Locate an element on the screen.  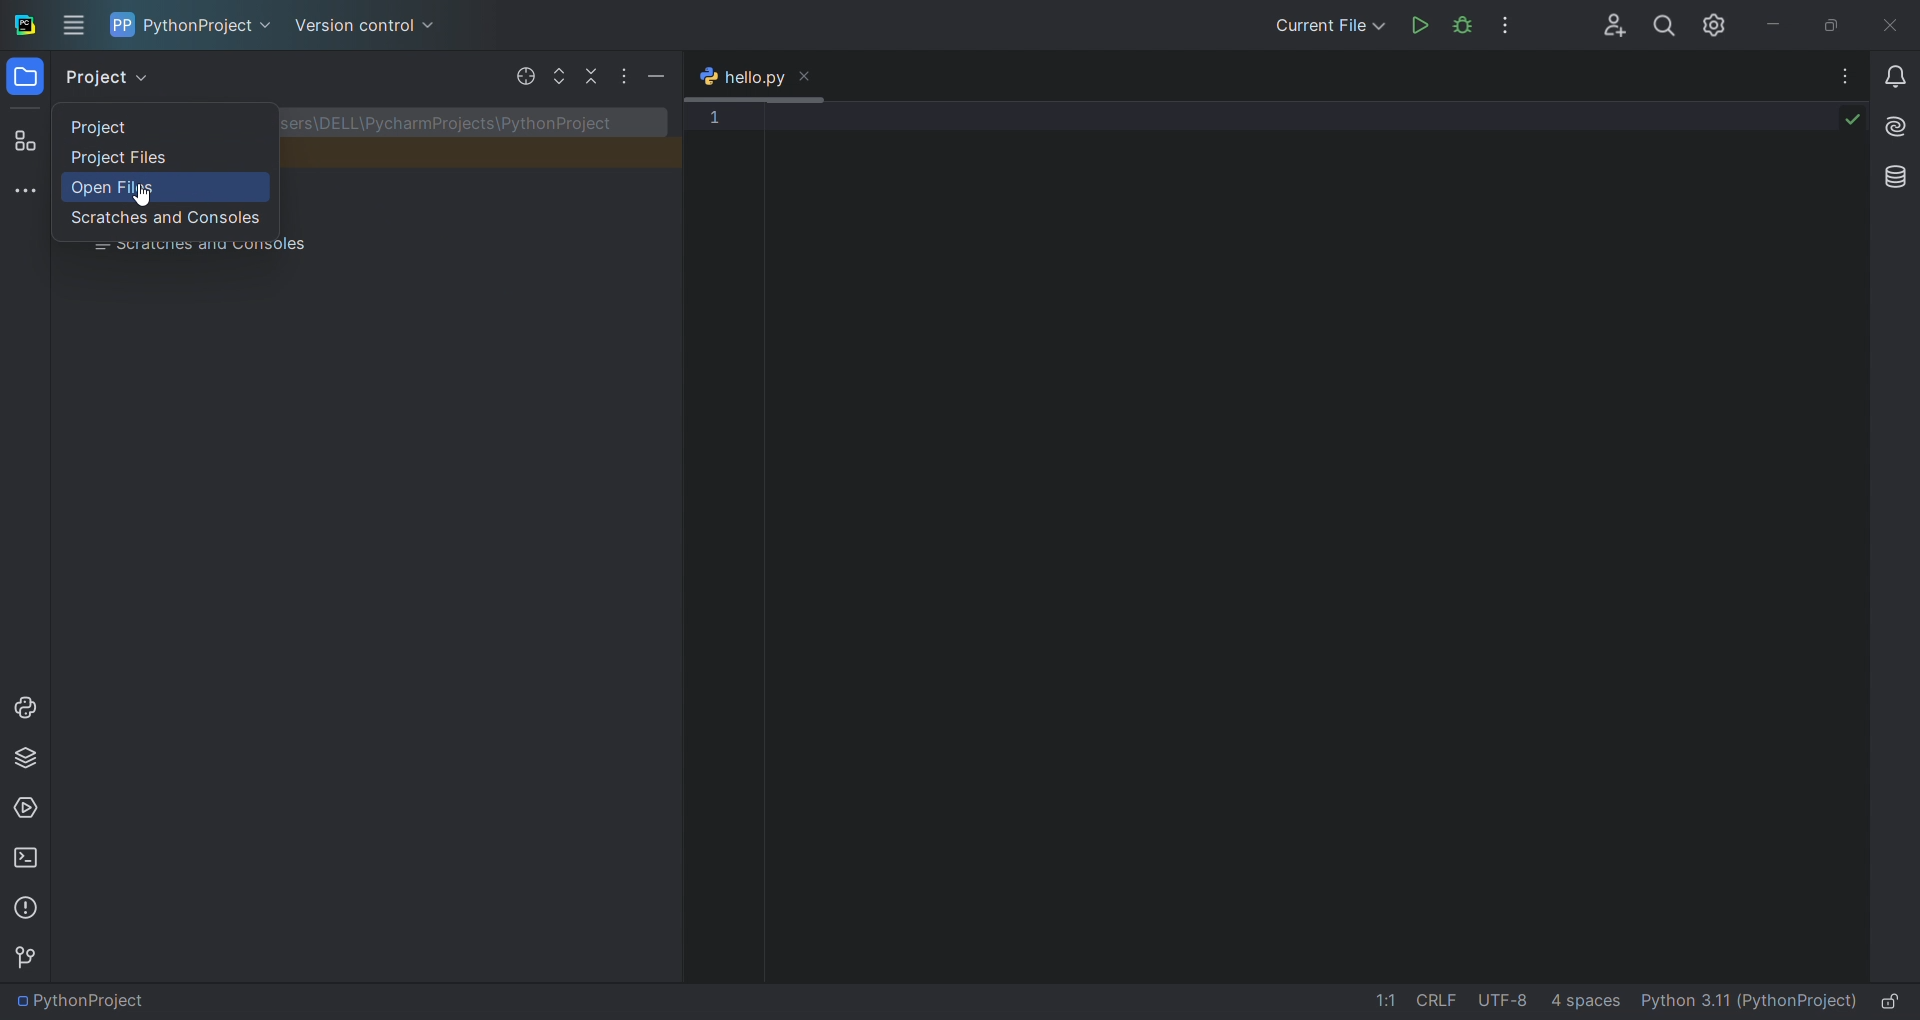
menu is located at coordinates (76, 25).